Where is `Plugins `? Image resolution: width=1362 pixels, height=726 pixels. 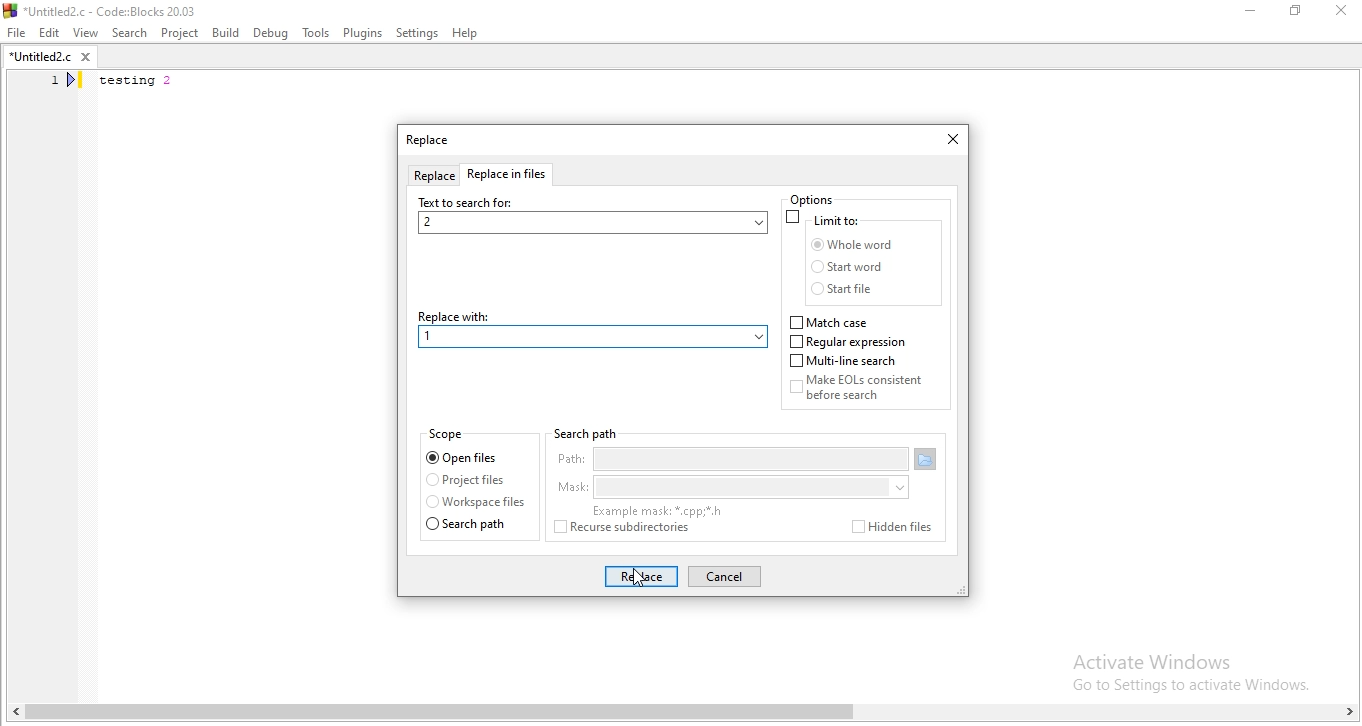
Plugins  is located at coordinates (361, 34).